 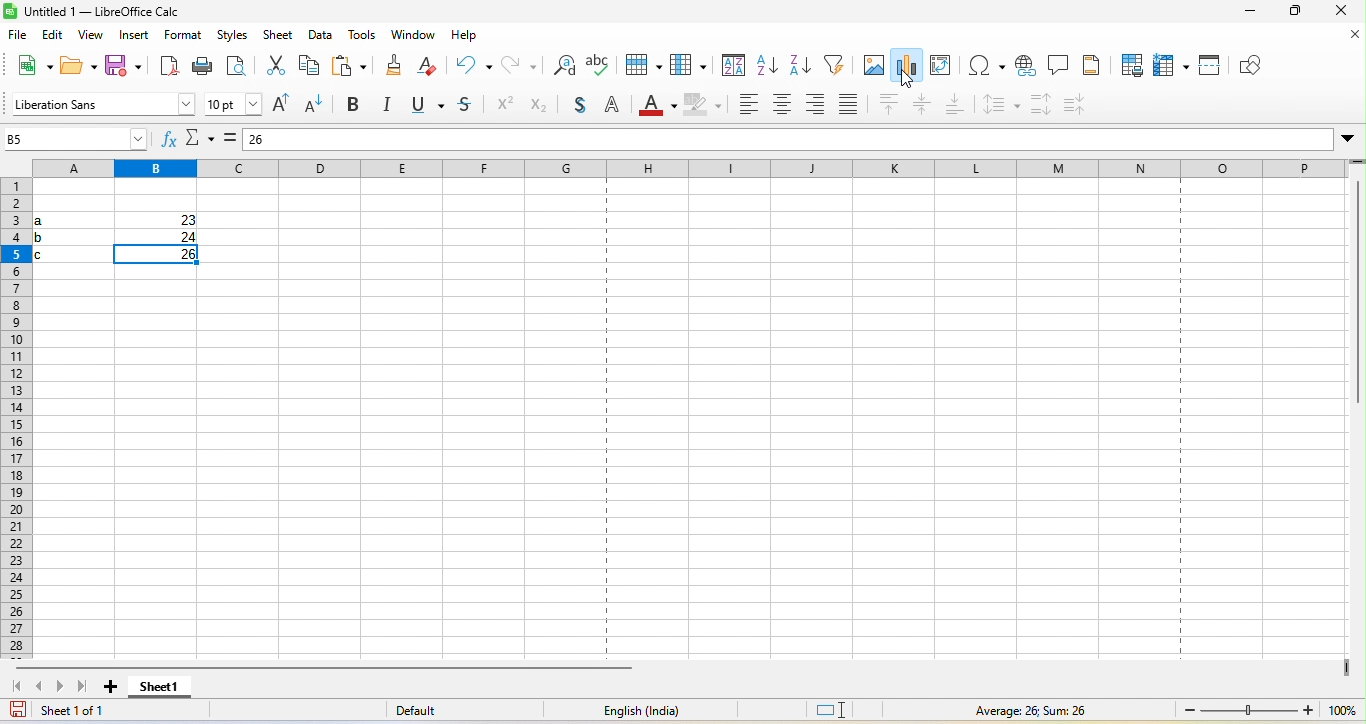 I want to click on edit, so click(x=55, y=37).